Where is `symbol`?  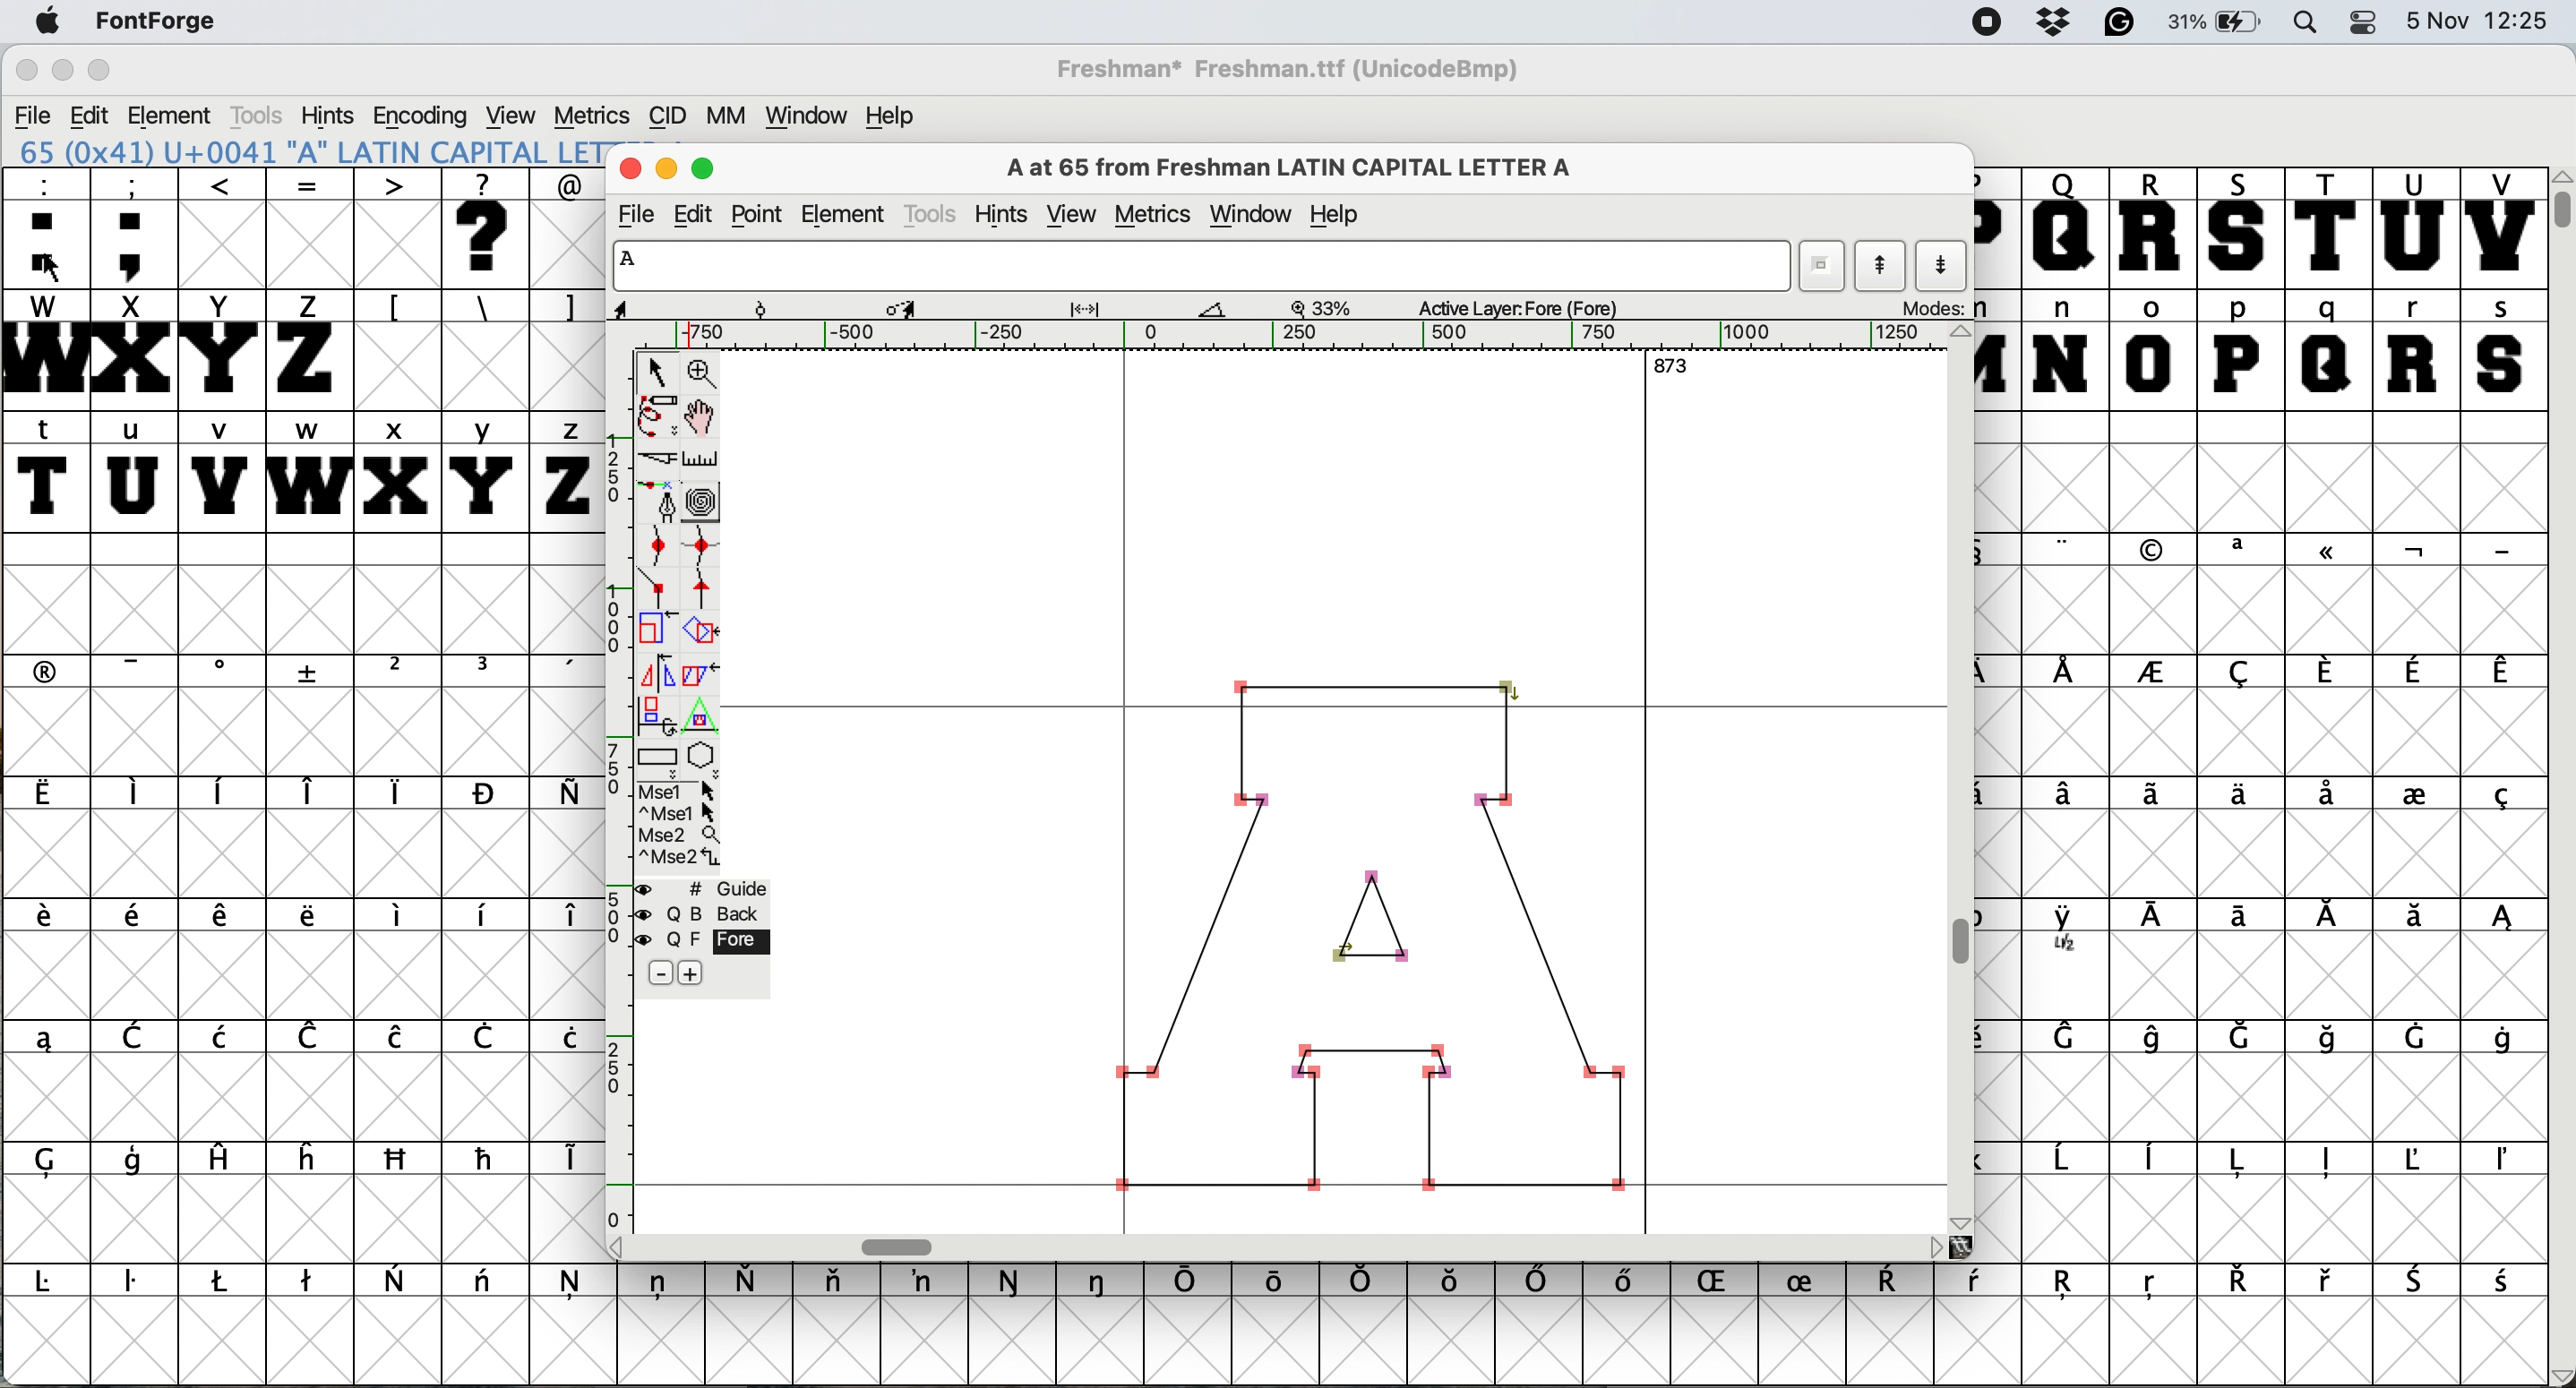
symbol is located at coordinates (488, 1158).